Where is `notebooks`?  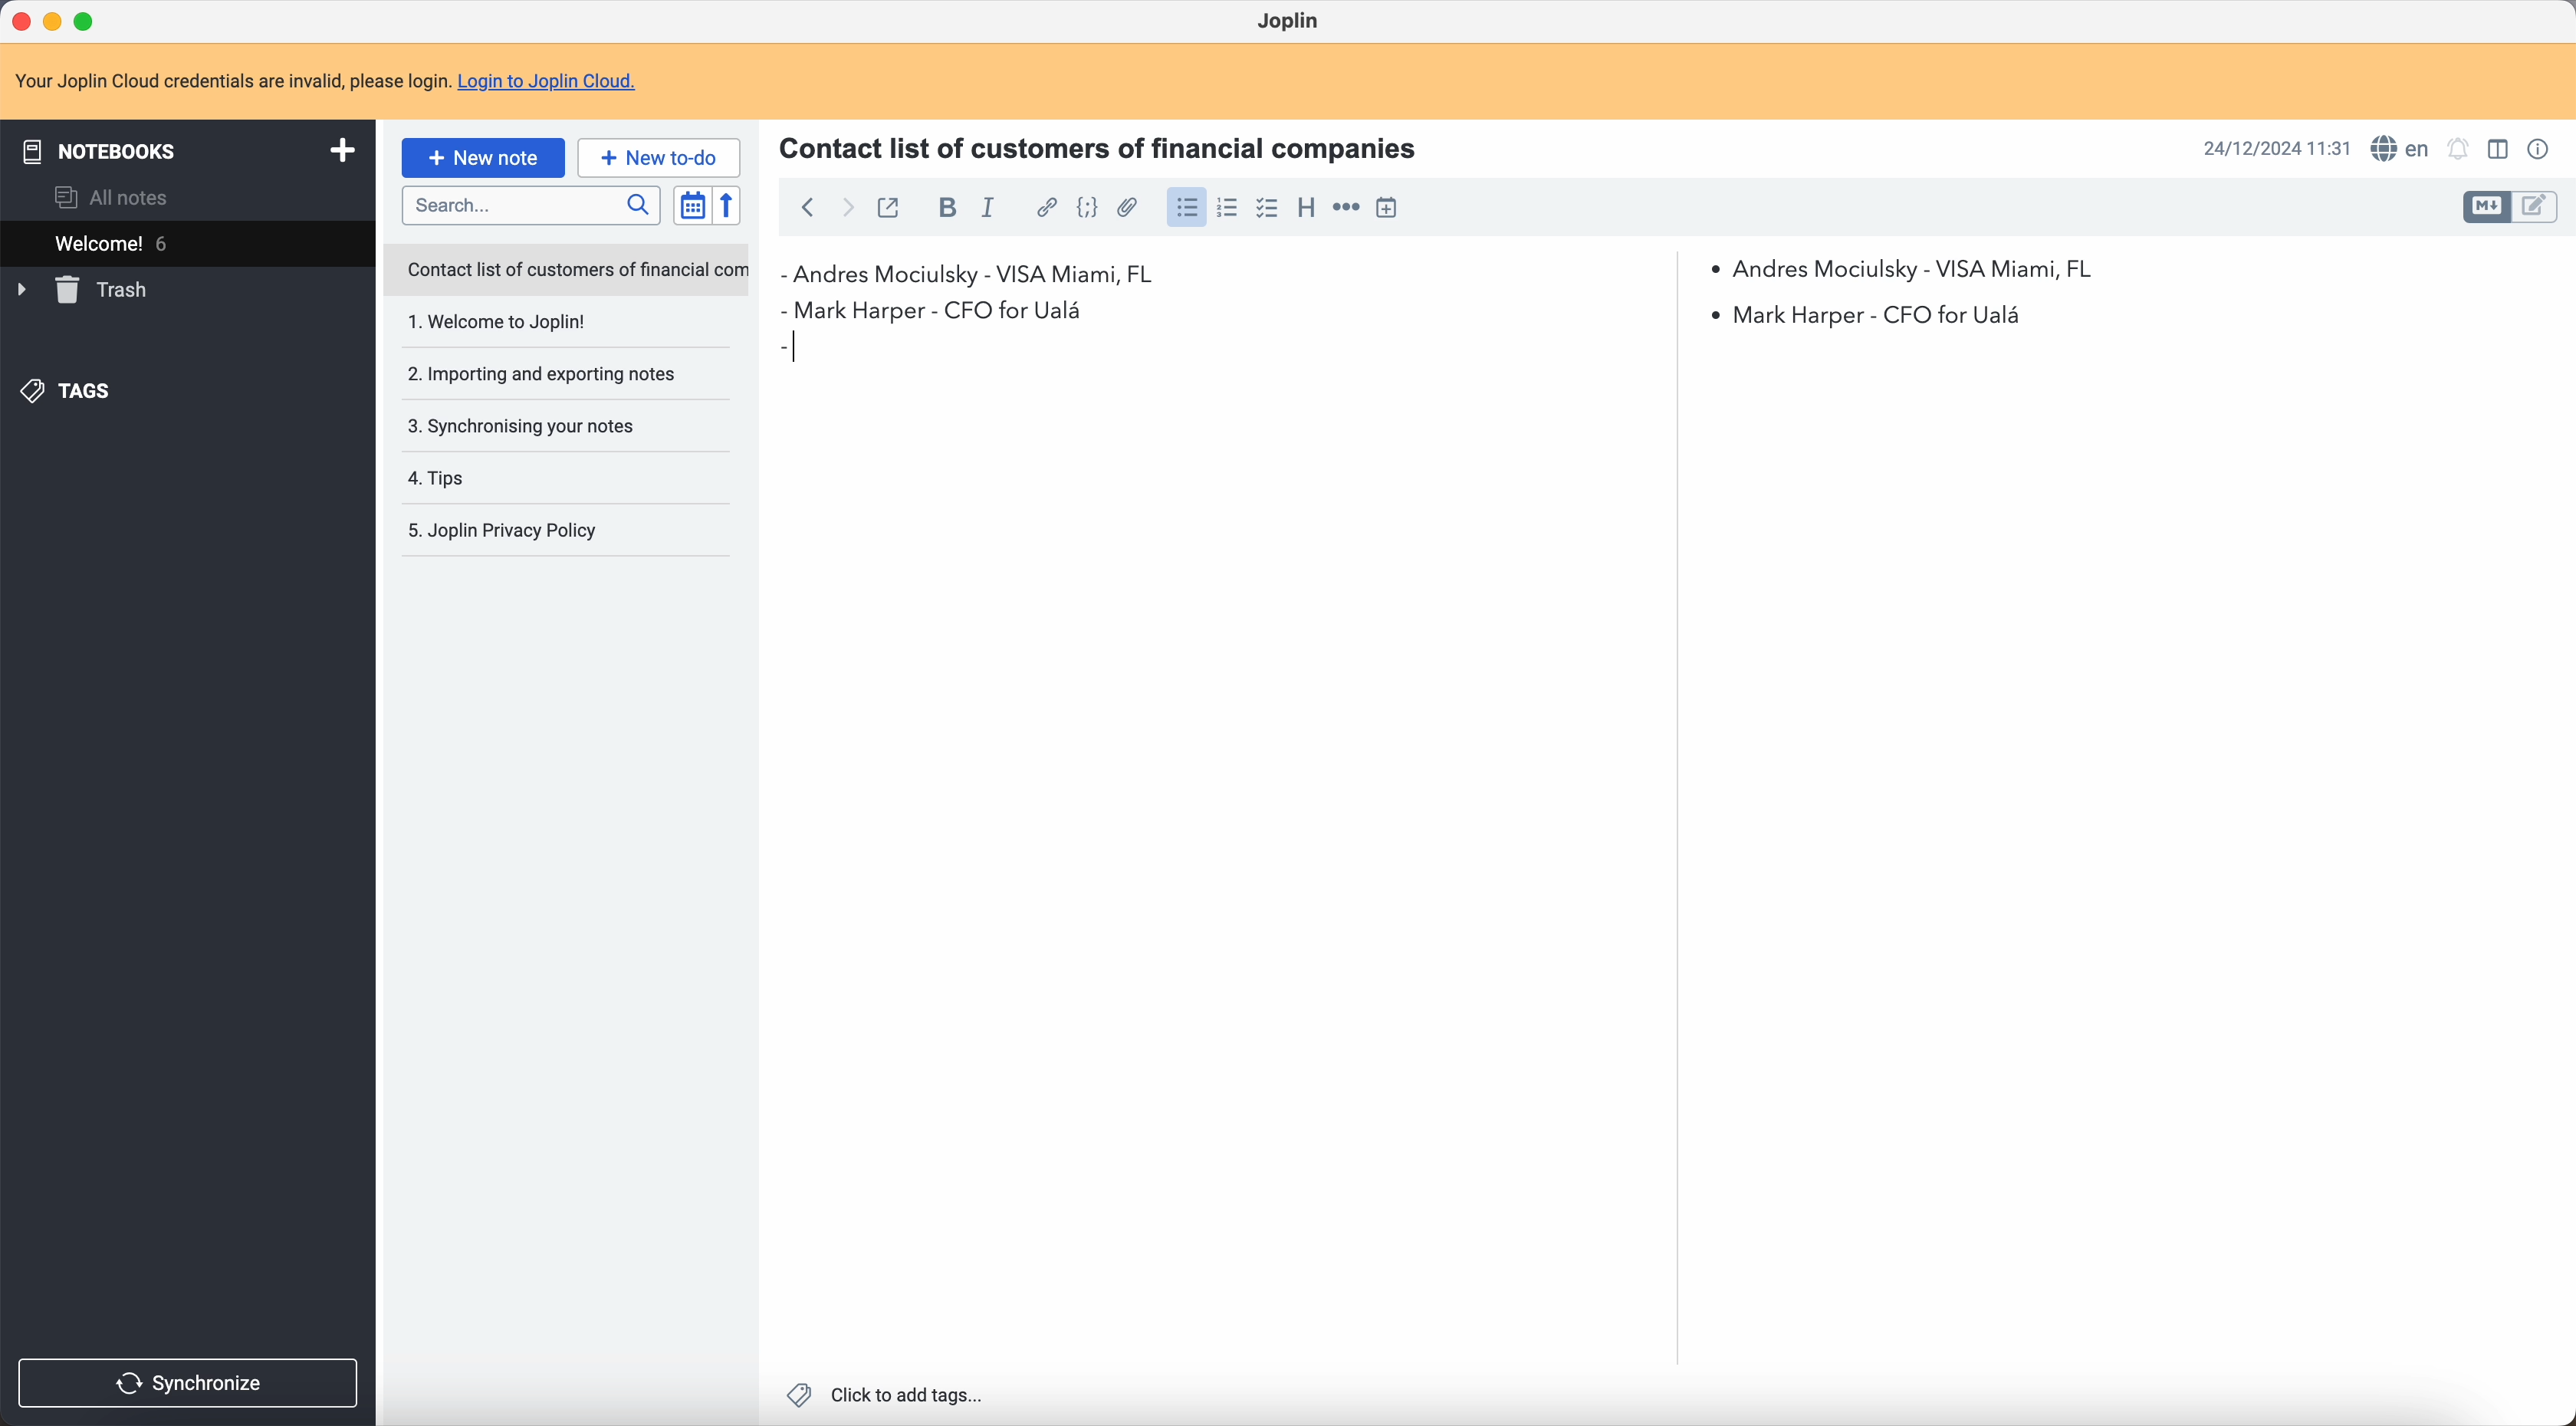
notebooks is located at coordinates (184, 149).